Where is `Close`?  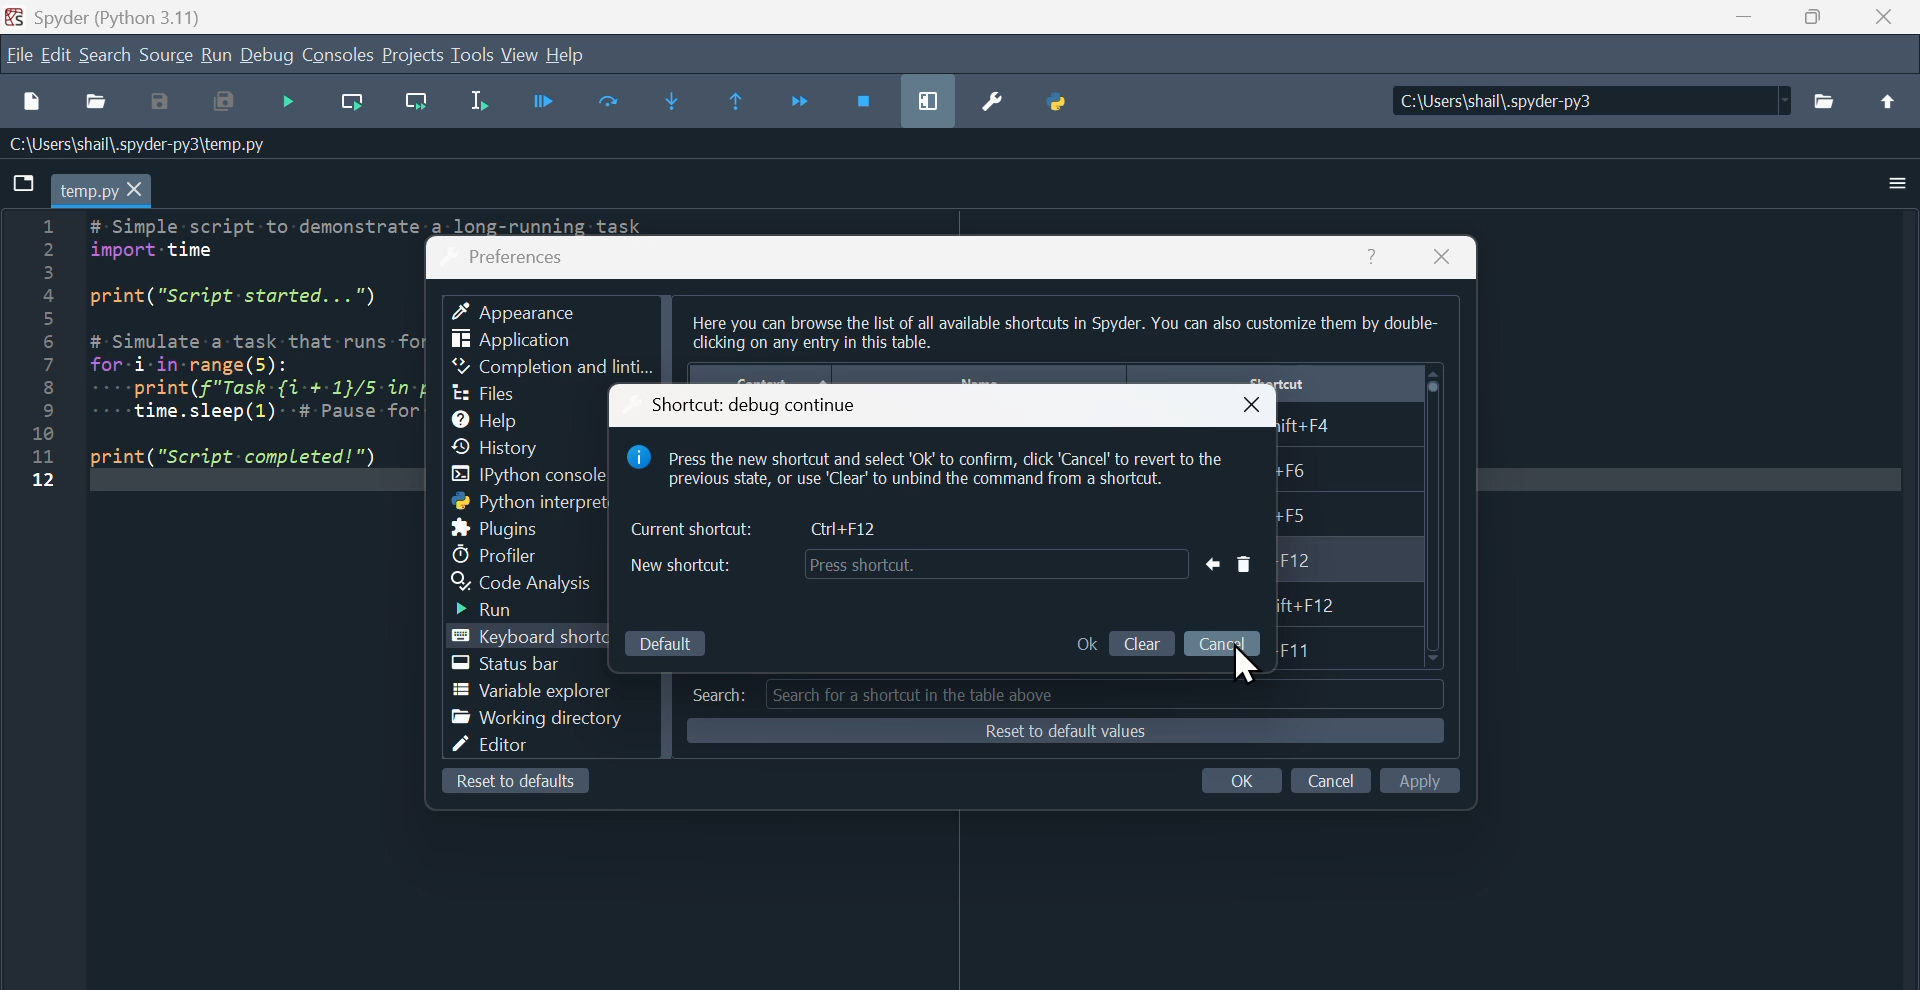 Close is located at coordinates (1447, 256).